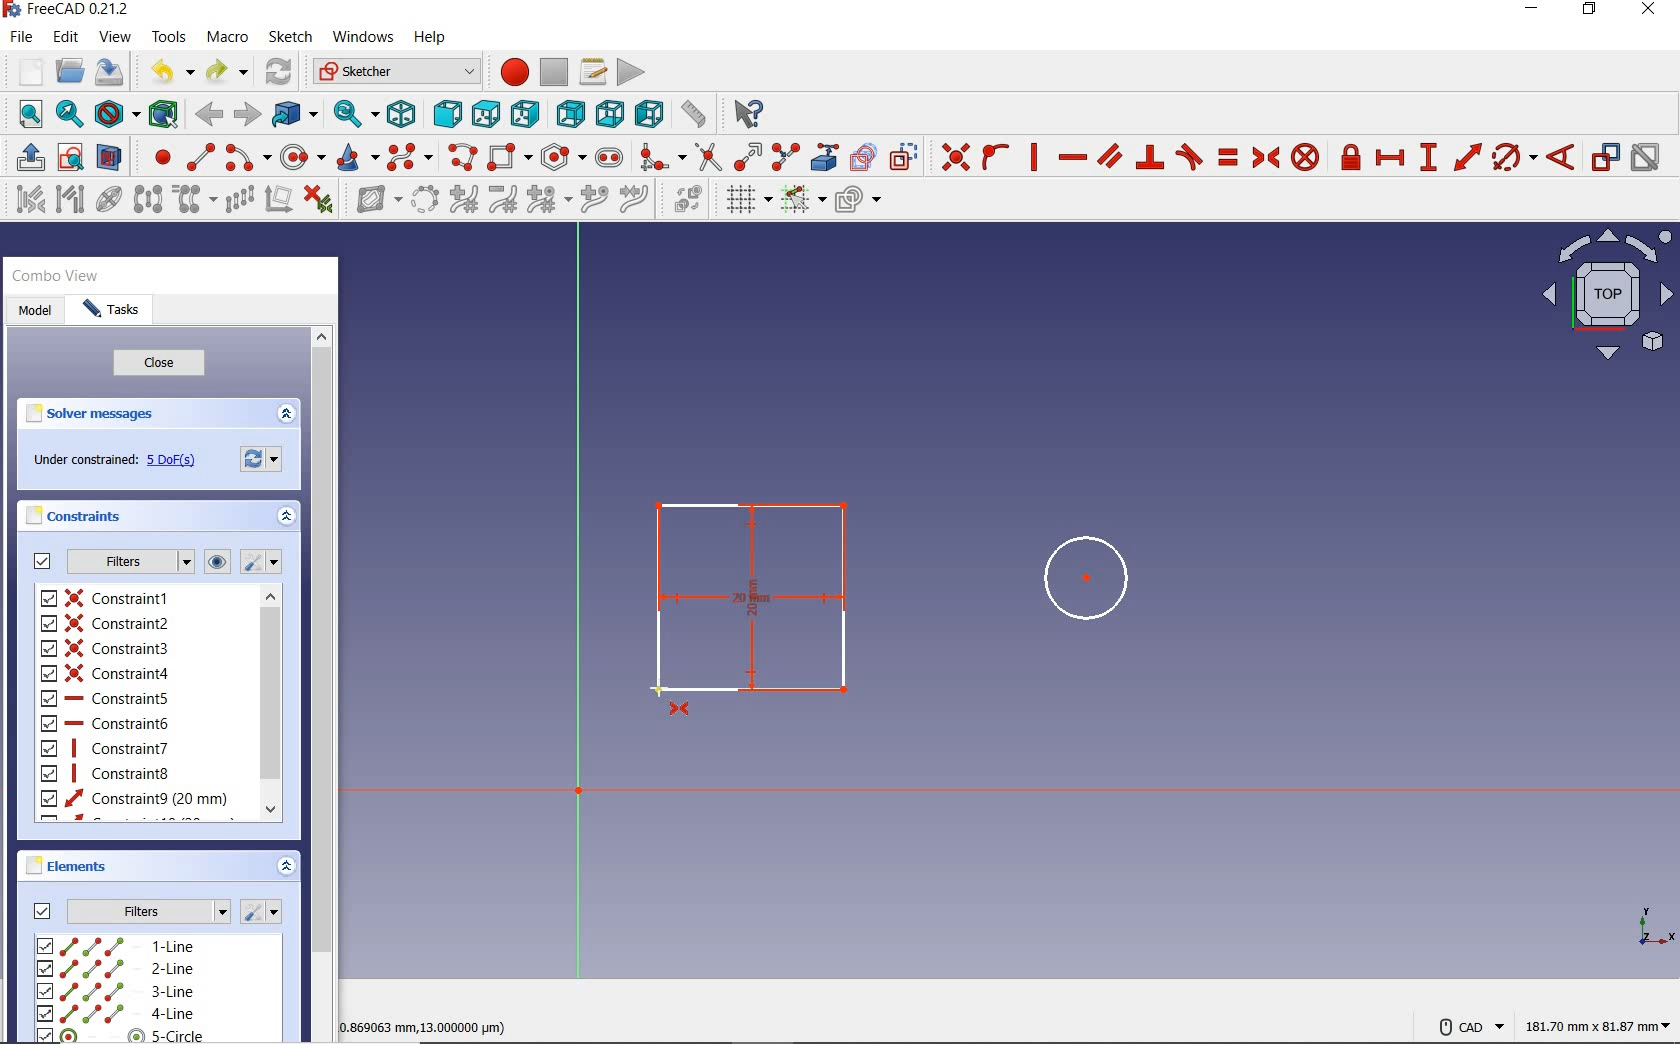 This screenshot has width=1680, height=1044. What do you see at coordinates (611, 115) in the screenshot?
I see `bottom` at bounding box center [611, 115].